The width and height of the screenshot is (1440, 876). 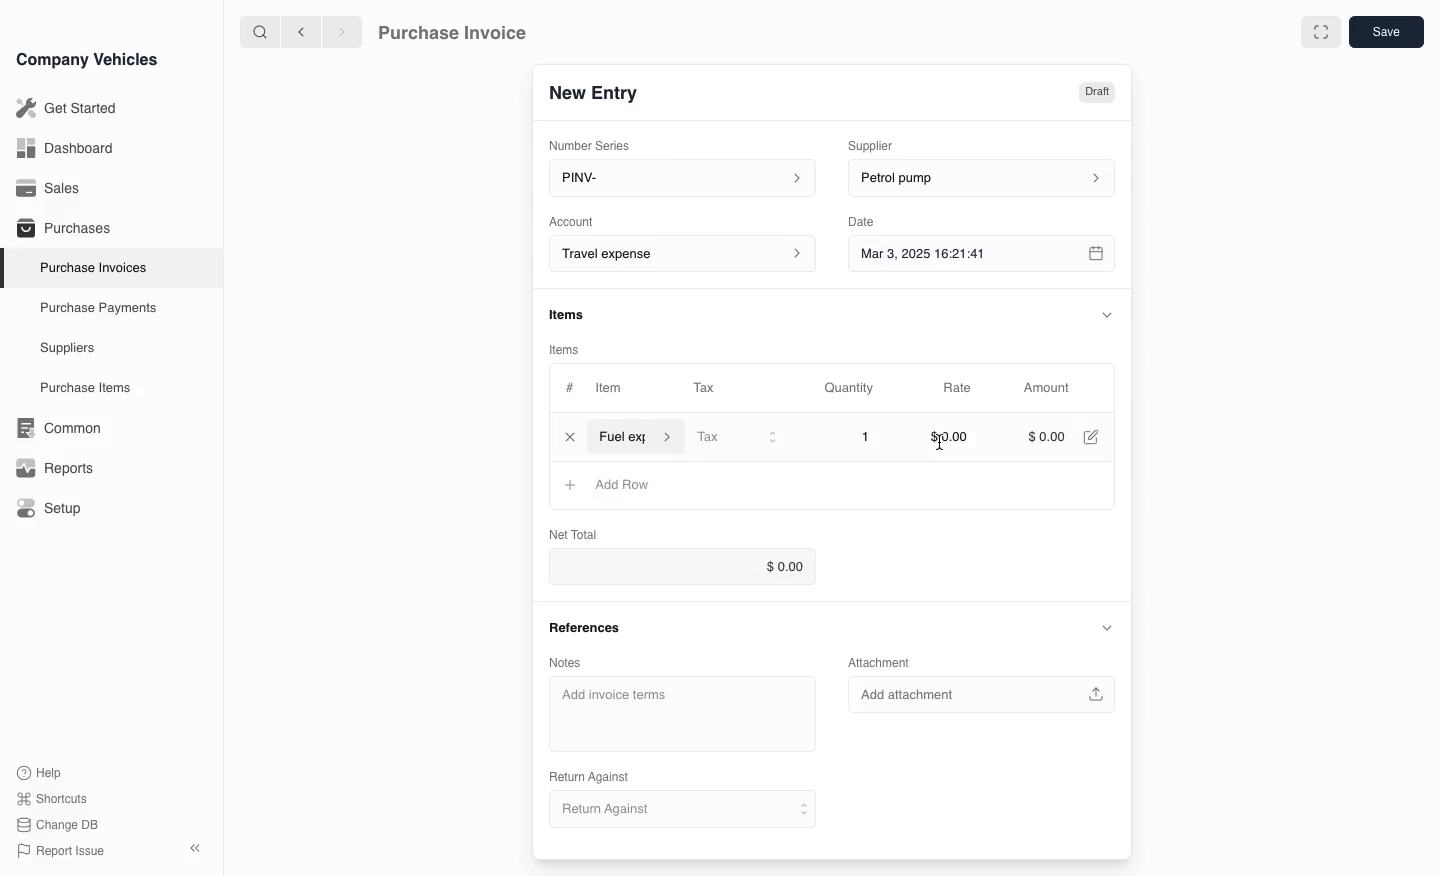 What do you see at coordinates (884, 143) in the screenshot?
I see `Supplier` at bounding box center [884, 143].